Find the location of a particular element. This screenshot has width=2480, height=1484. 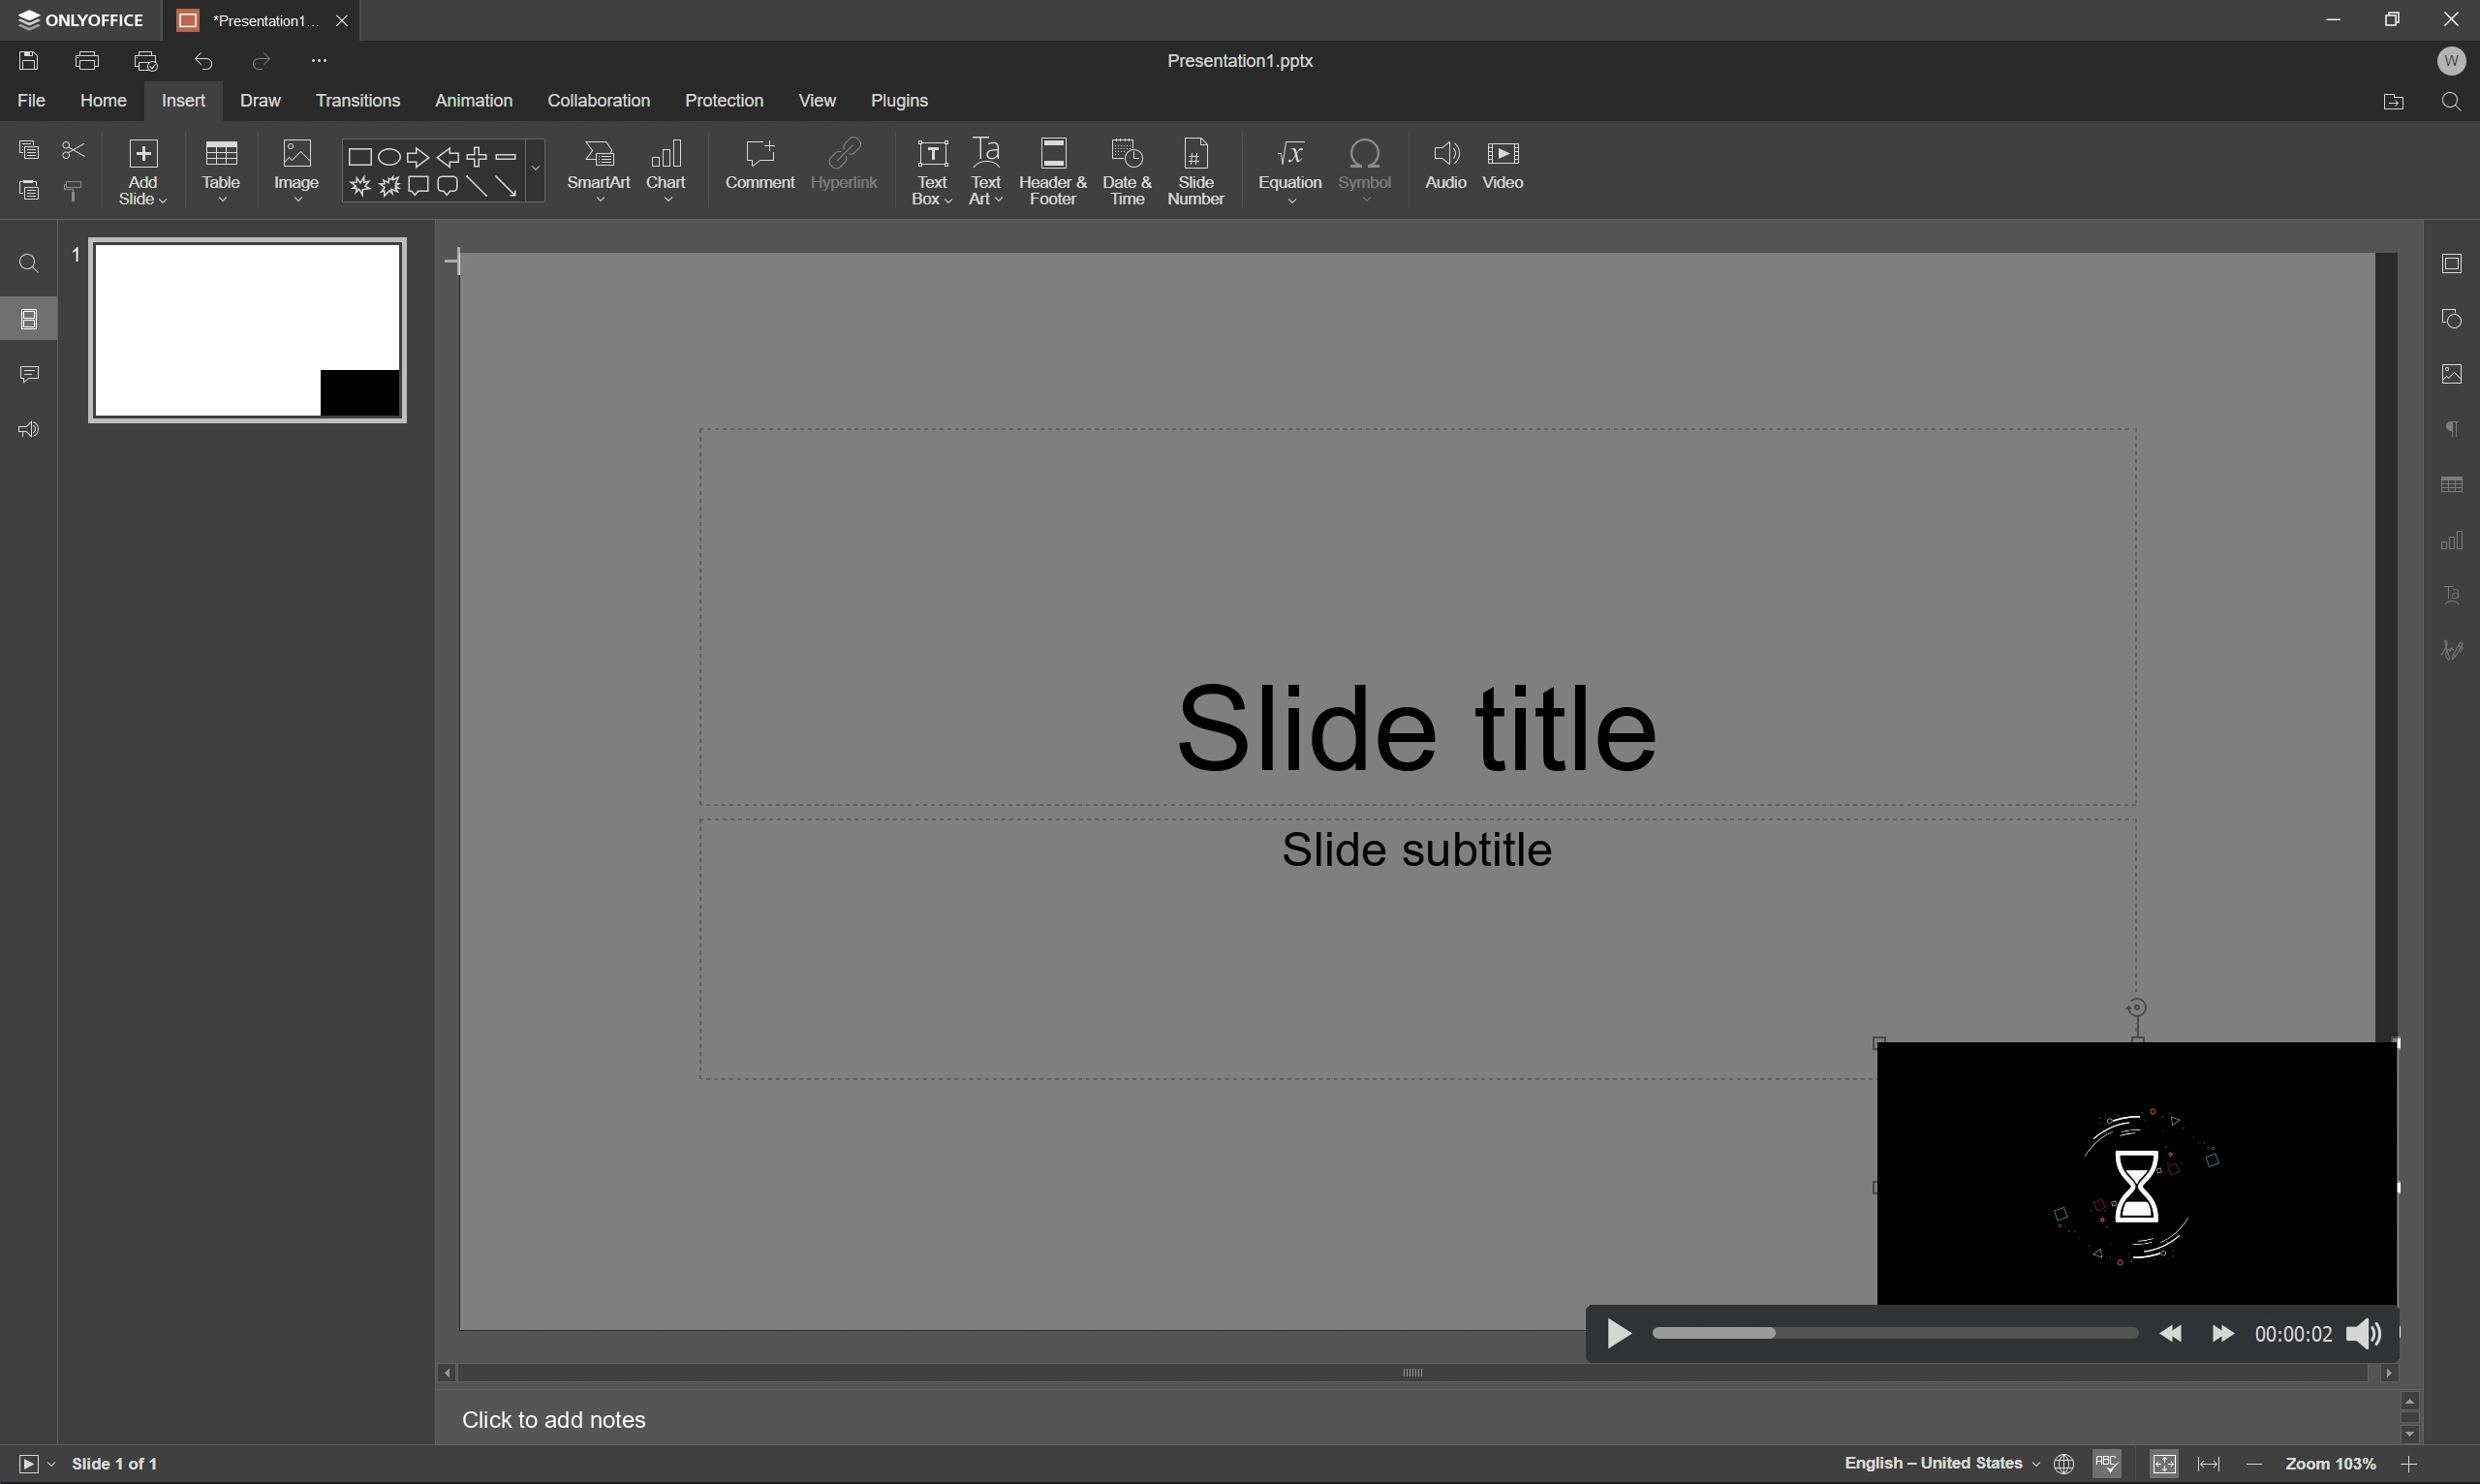

Close is located at coordinates (2452, 18).